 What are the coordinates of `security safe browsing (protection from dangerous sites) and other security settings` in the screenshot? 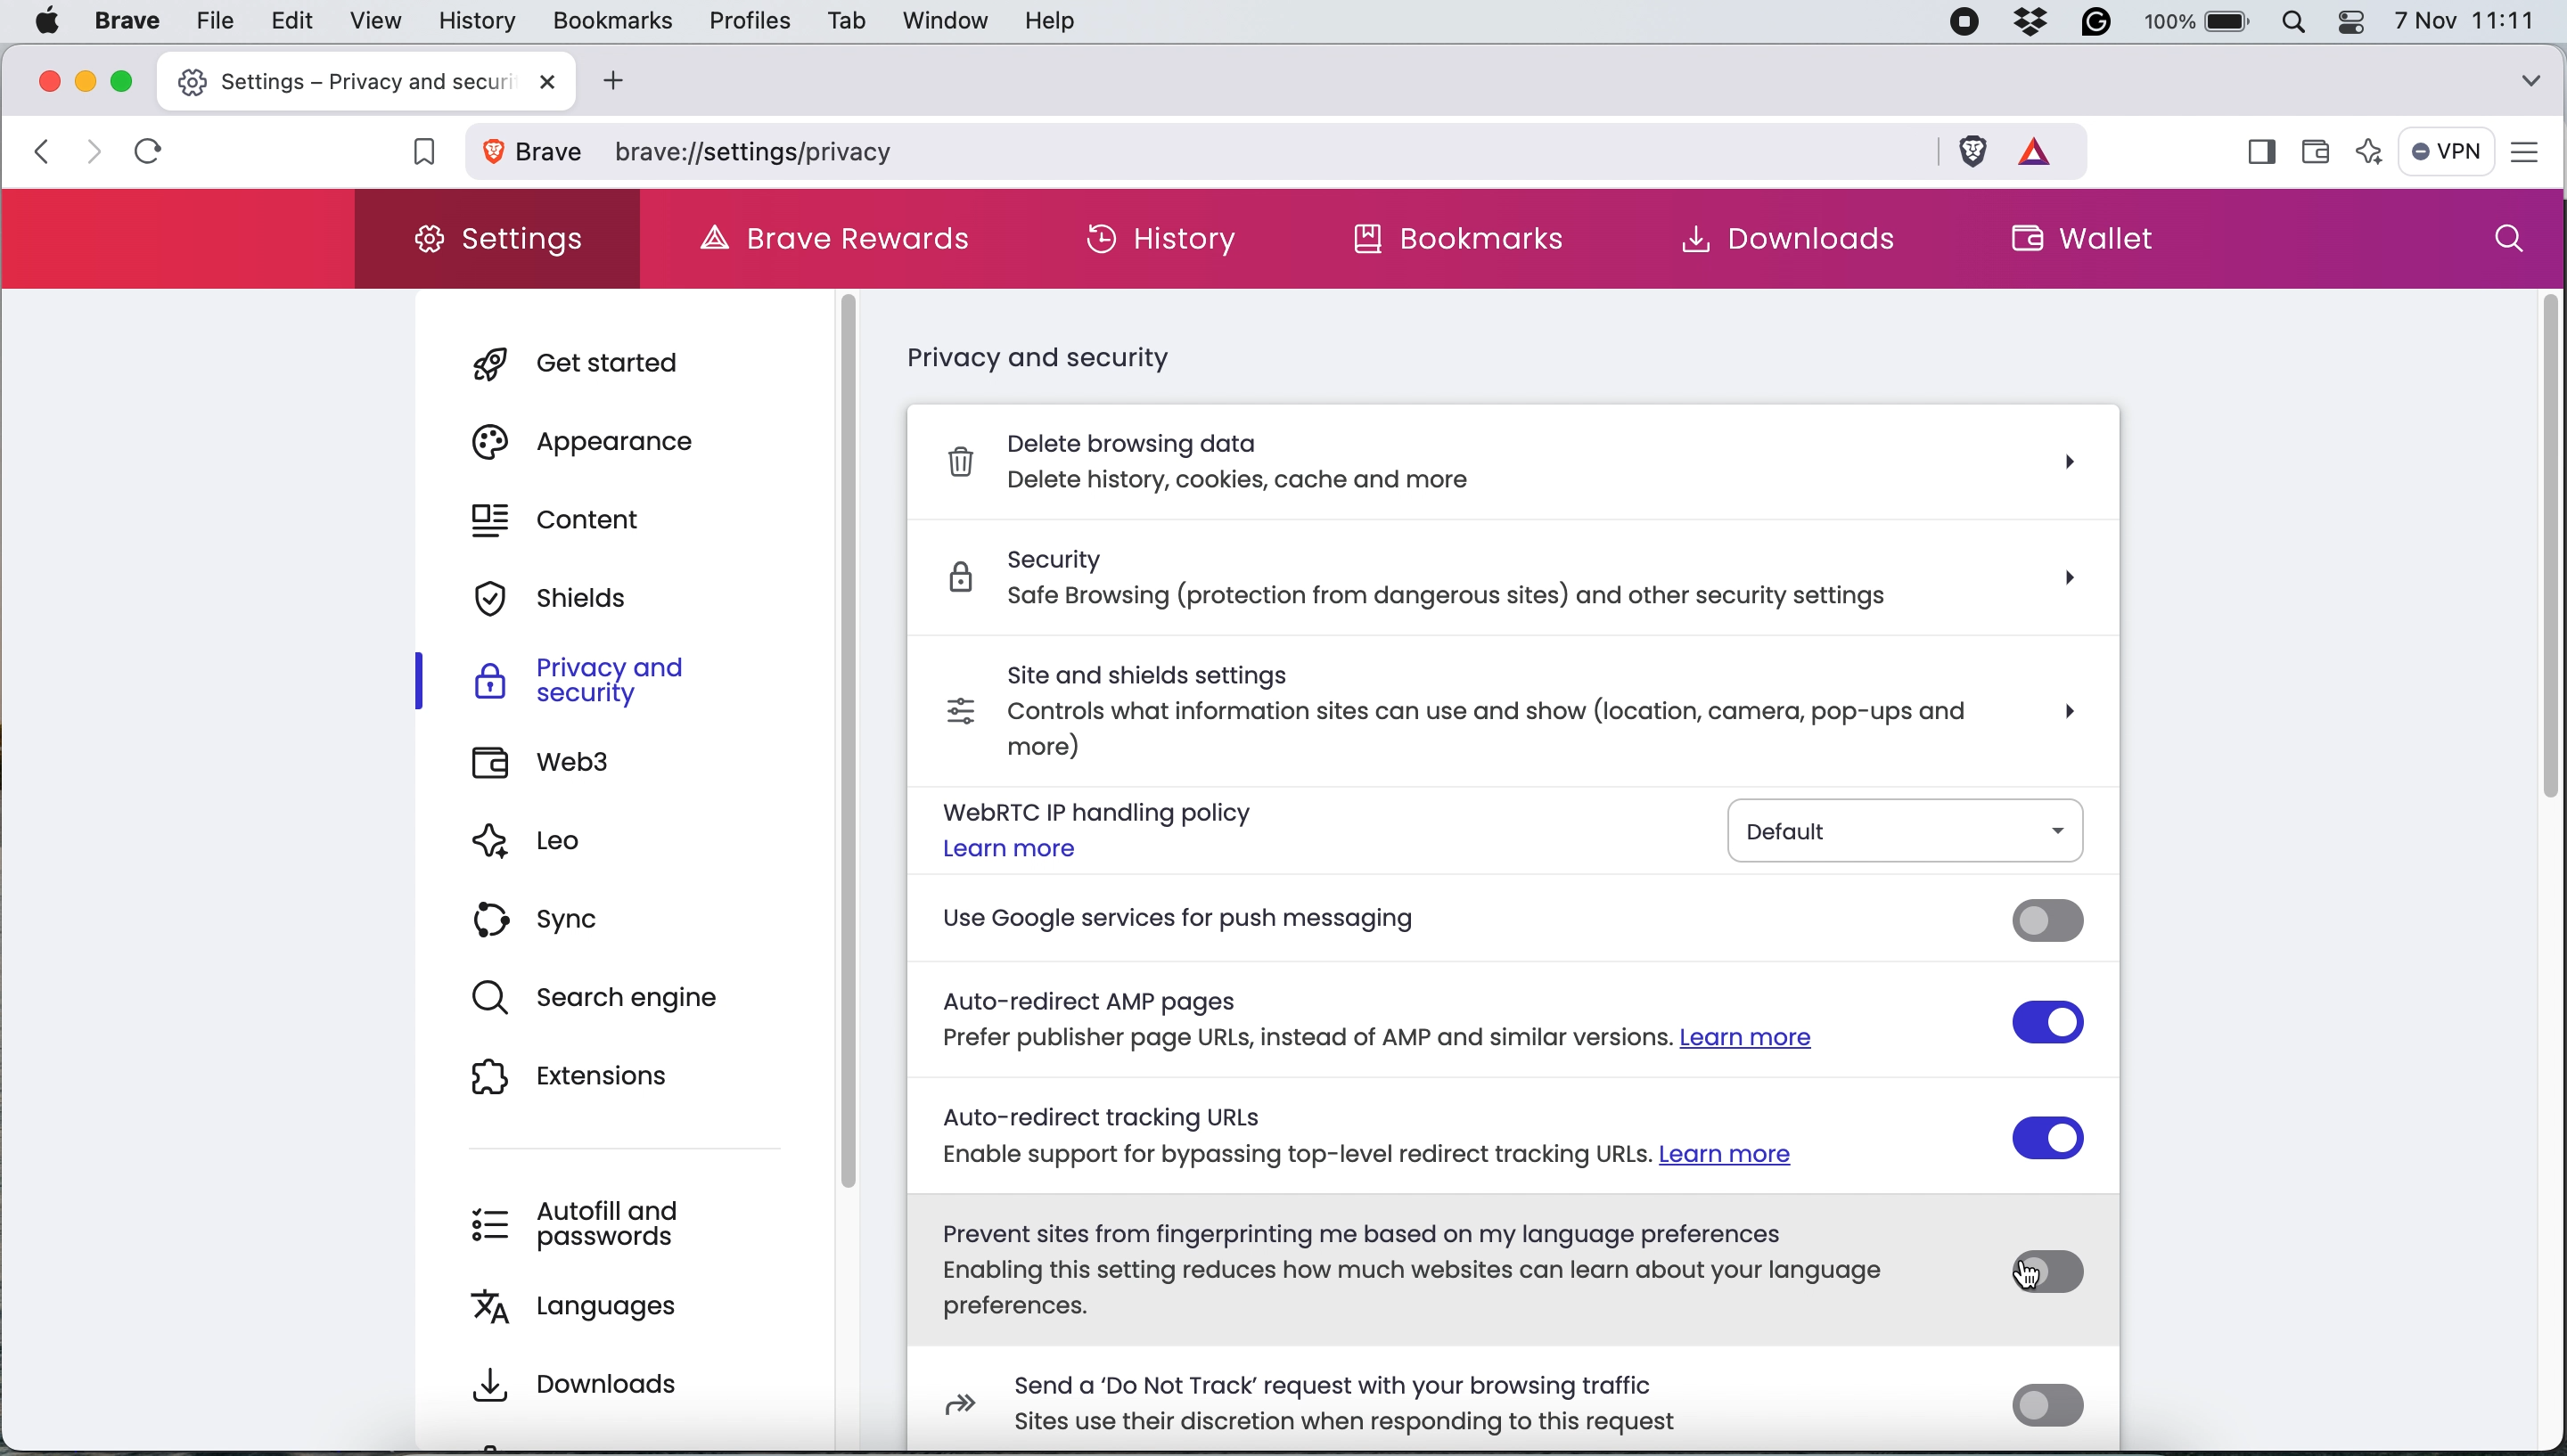 It's located at (1504, 583).